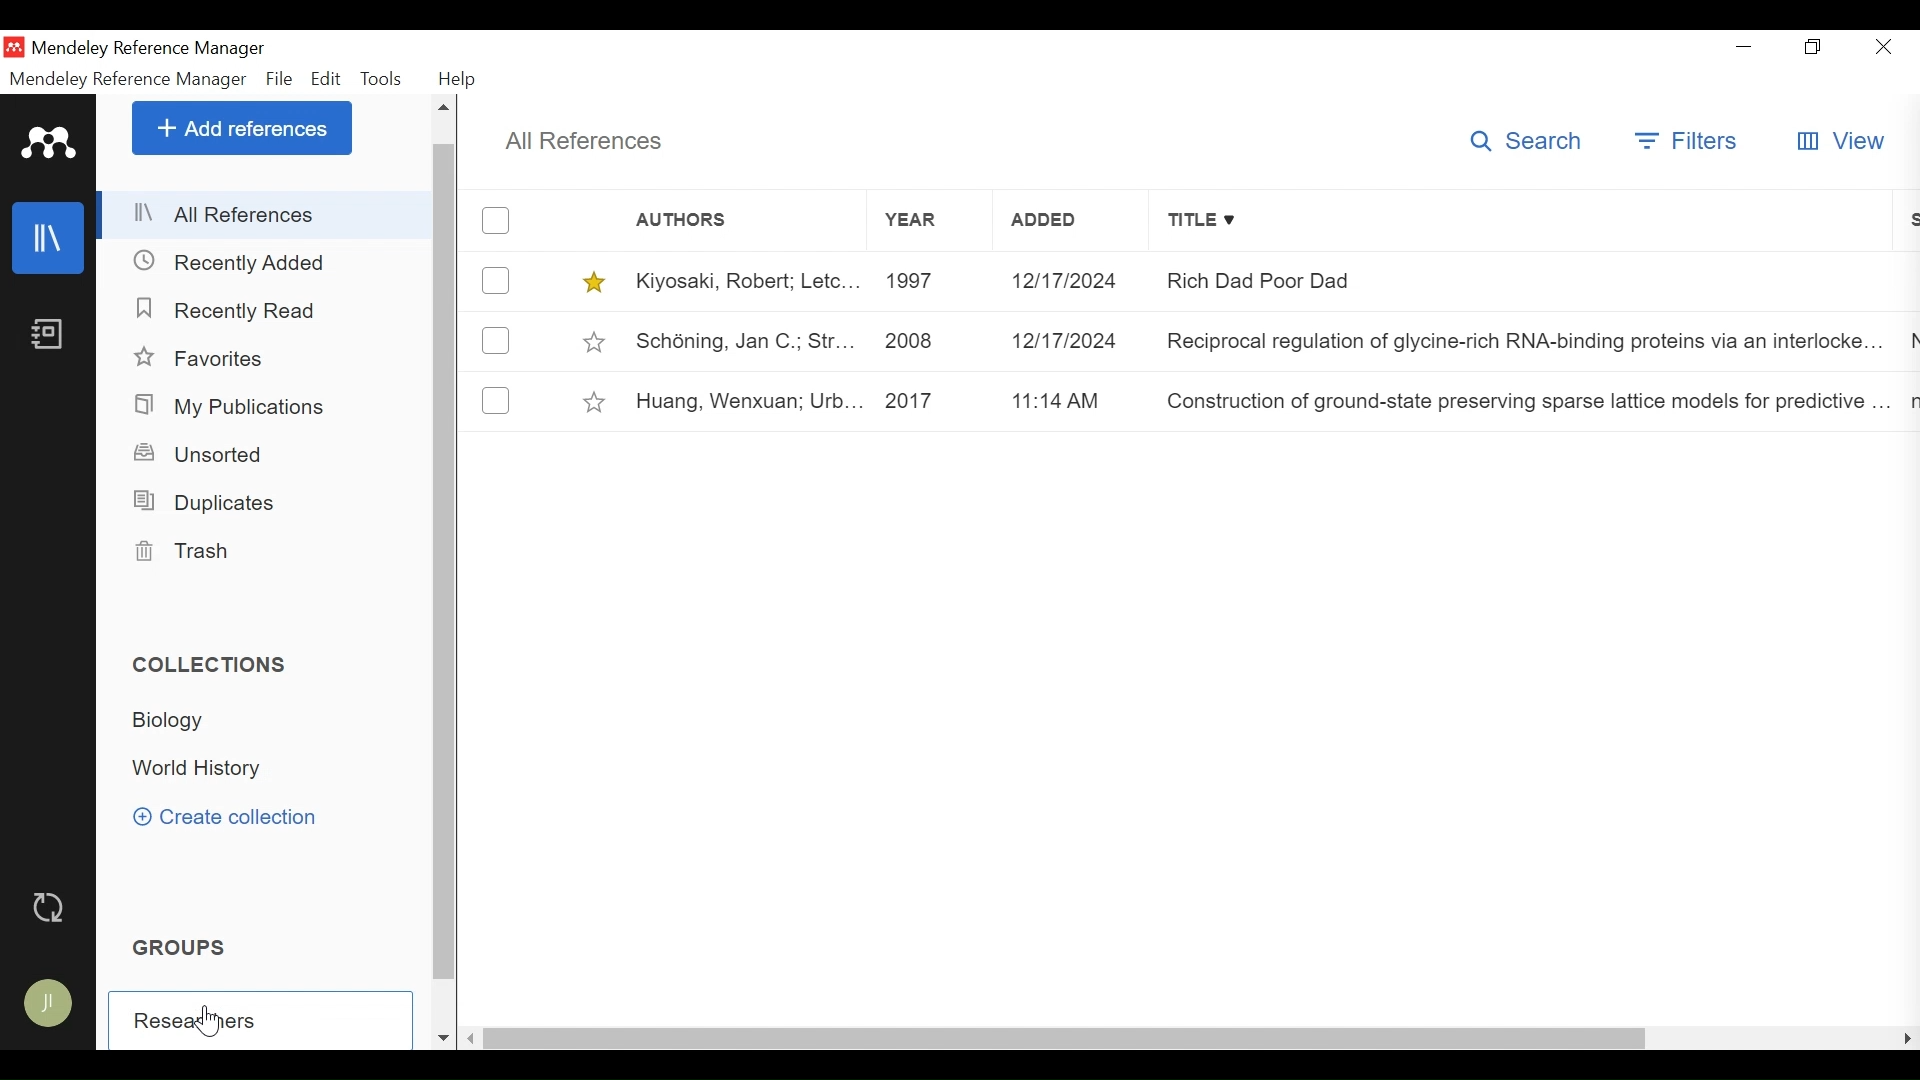  What do you see at coordinates (475, 1037) in the screenshot?
I see `Scroll Left` at bounding box center [475, 1037].